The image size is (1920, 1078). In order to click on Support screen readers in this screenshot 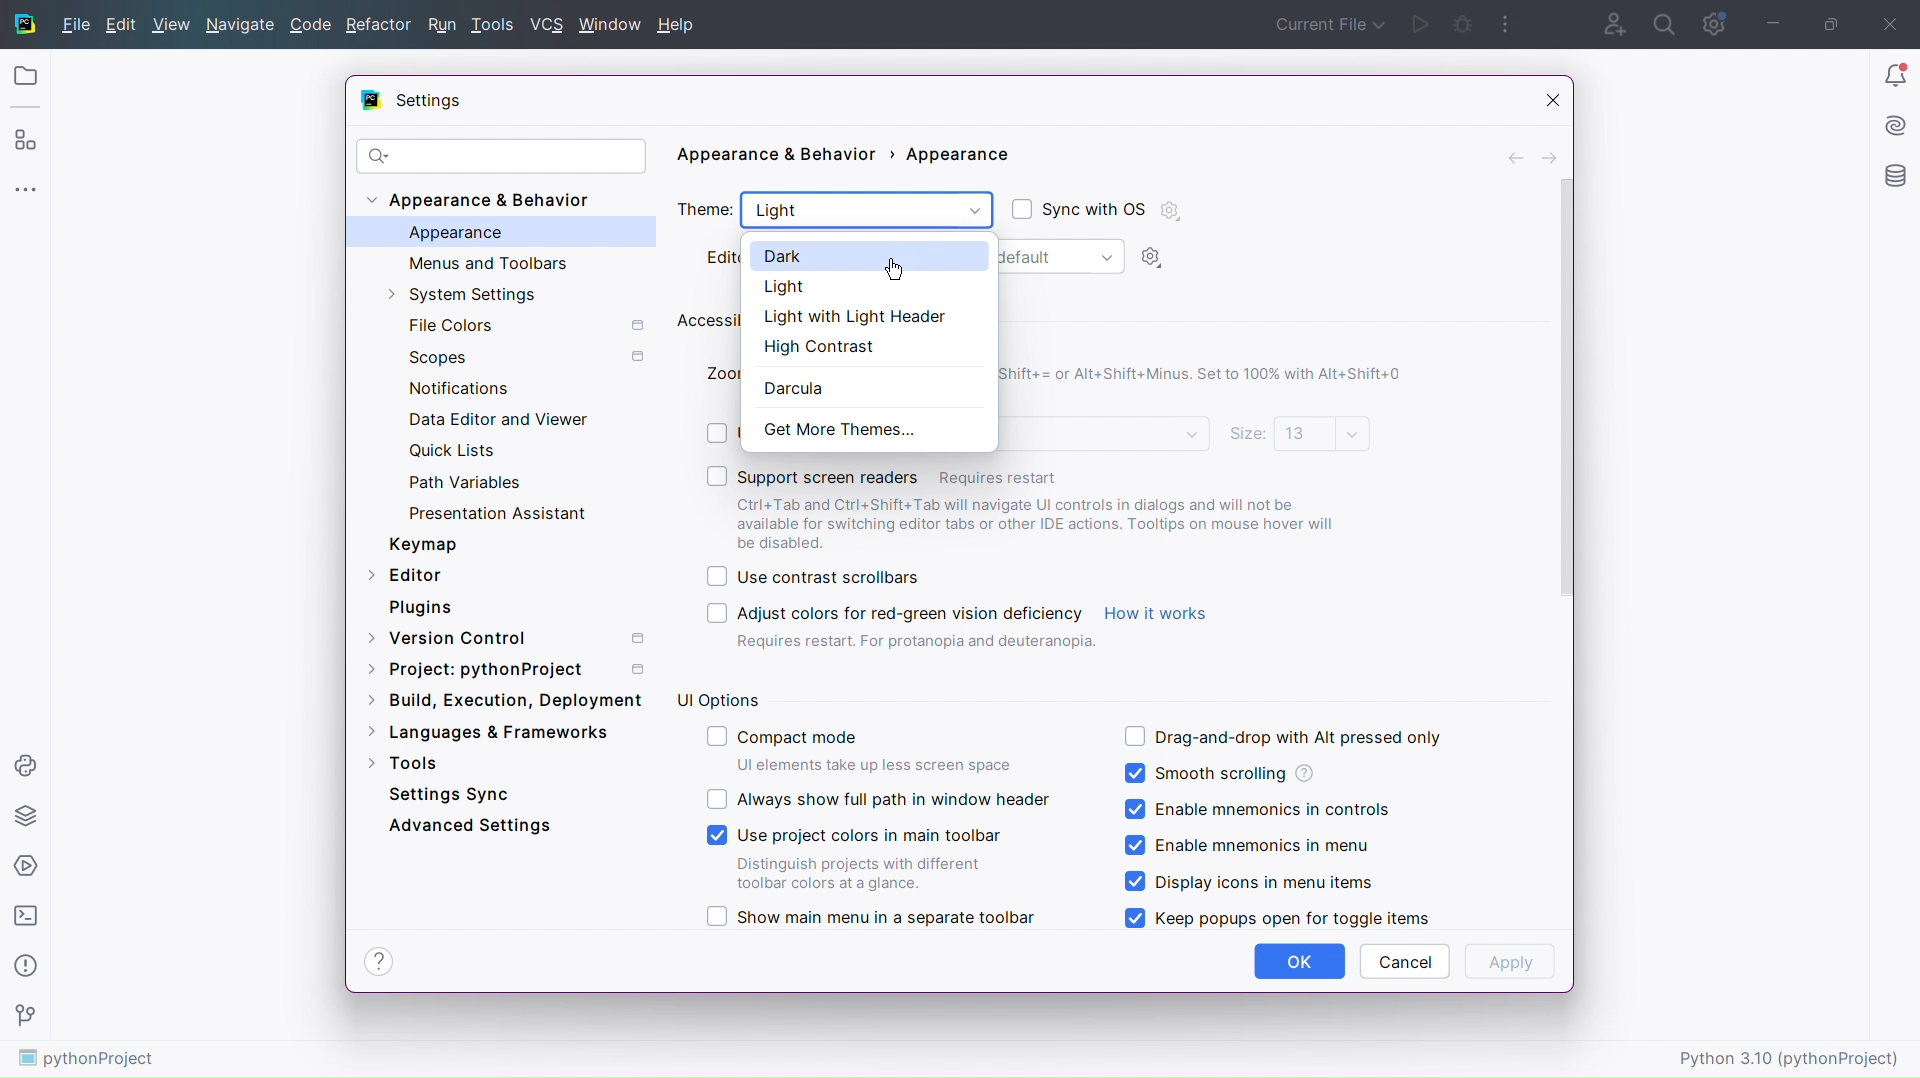, I will do `click(1030, 473)`.